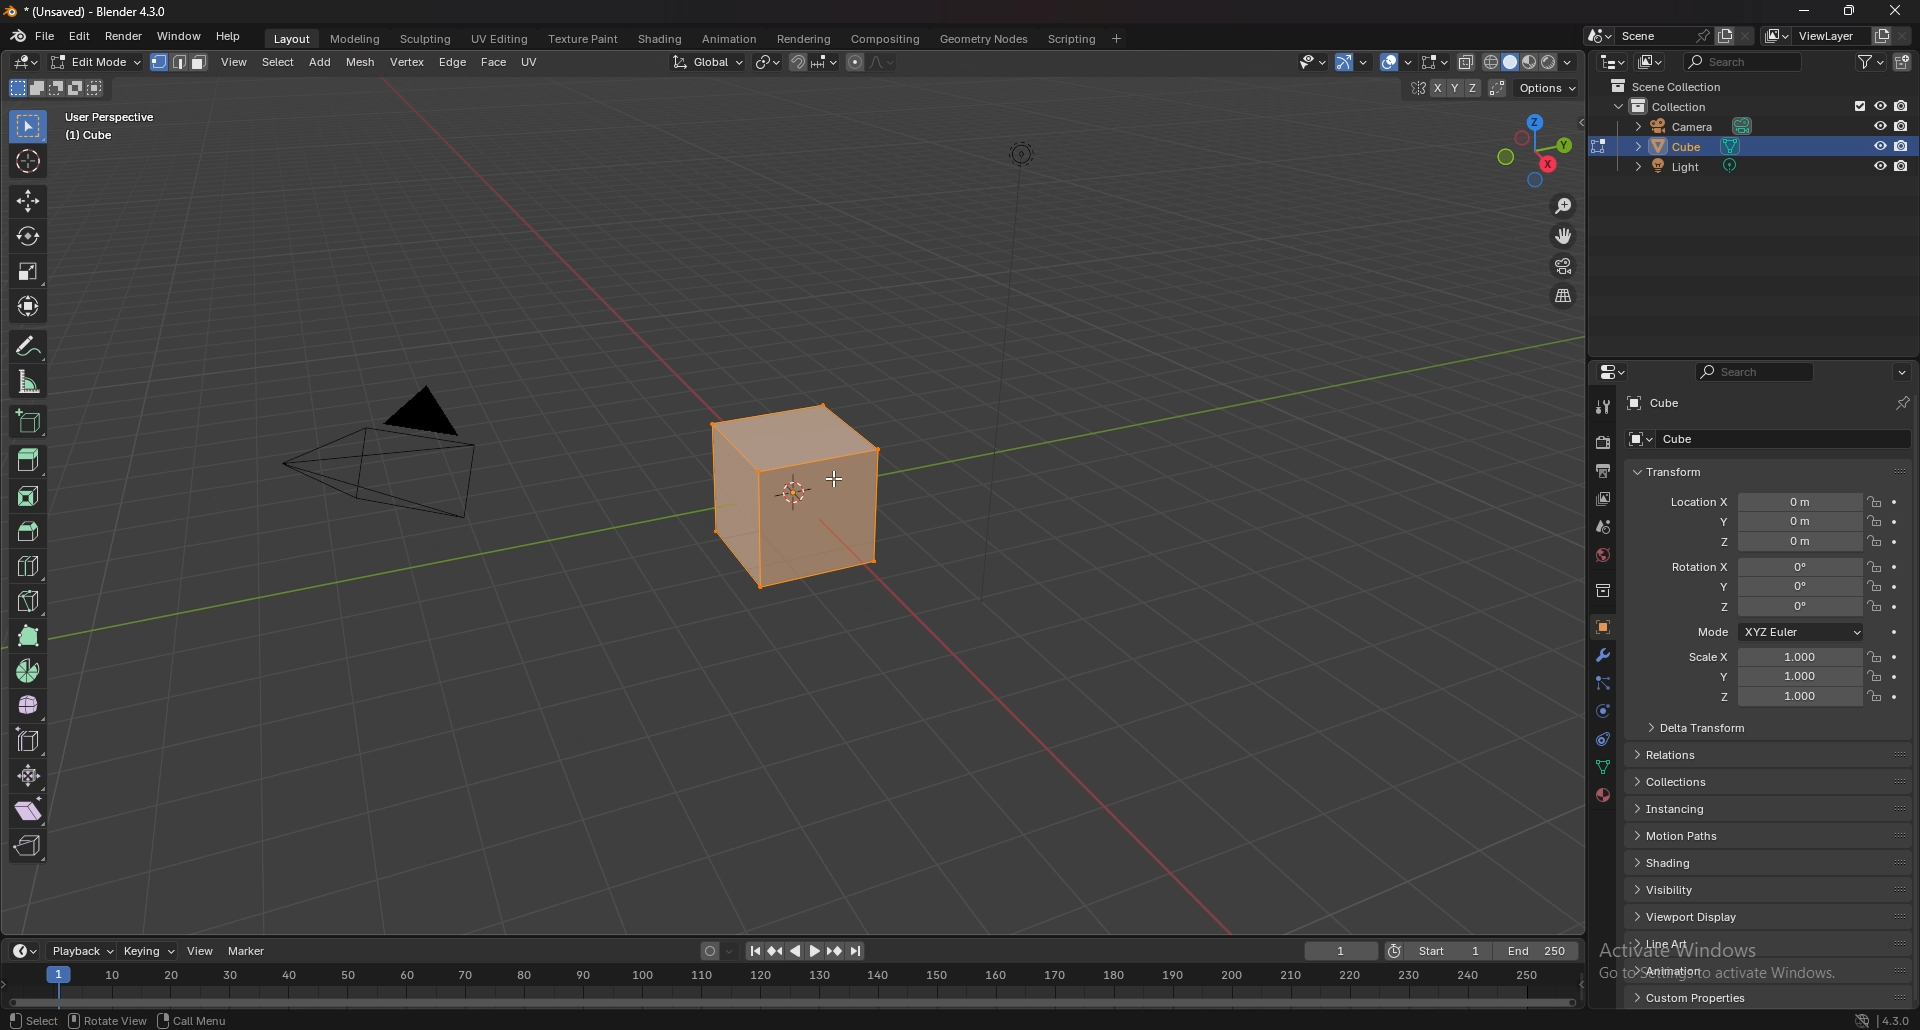 Image resolution: width=1920 pixels, height=1030 pixels. Describe the element at coordinates (1804, 9) in the screenshot. I see `minimize` at that location.